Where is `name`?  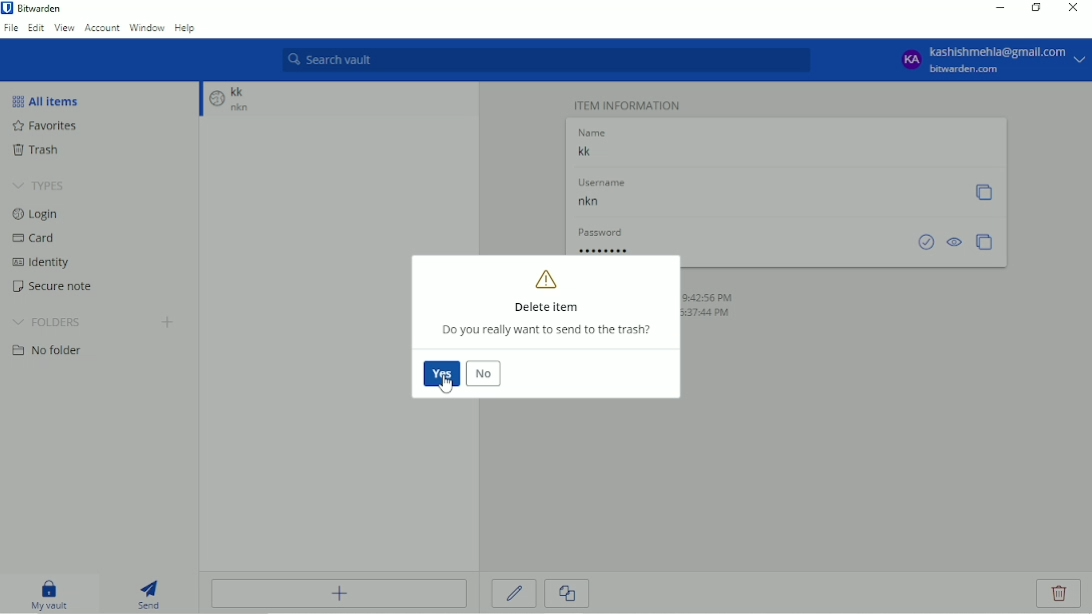
name is located at coordinates (590, 131).